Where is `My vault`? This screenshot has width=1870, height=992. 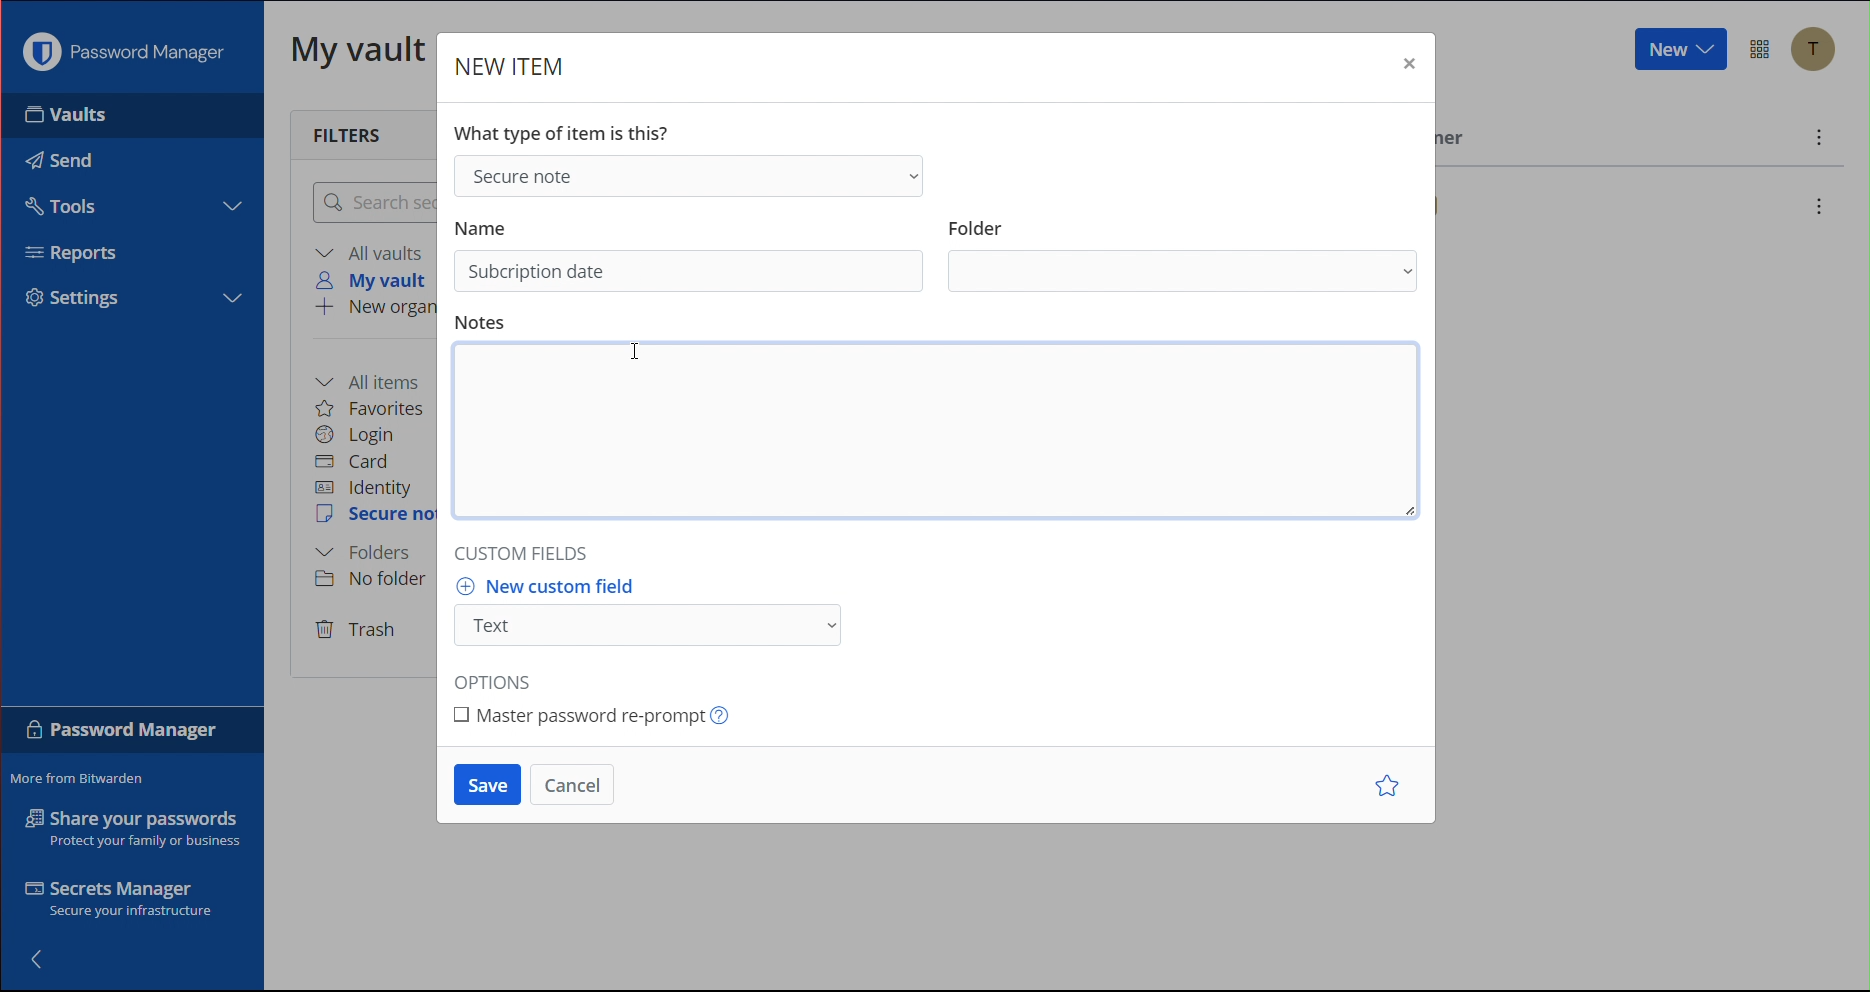 My vault is located at coordinates (377, 280).